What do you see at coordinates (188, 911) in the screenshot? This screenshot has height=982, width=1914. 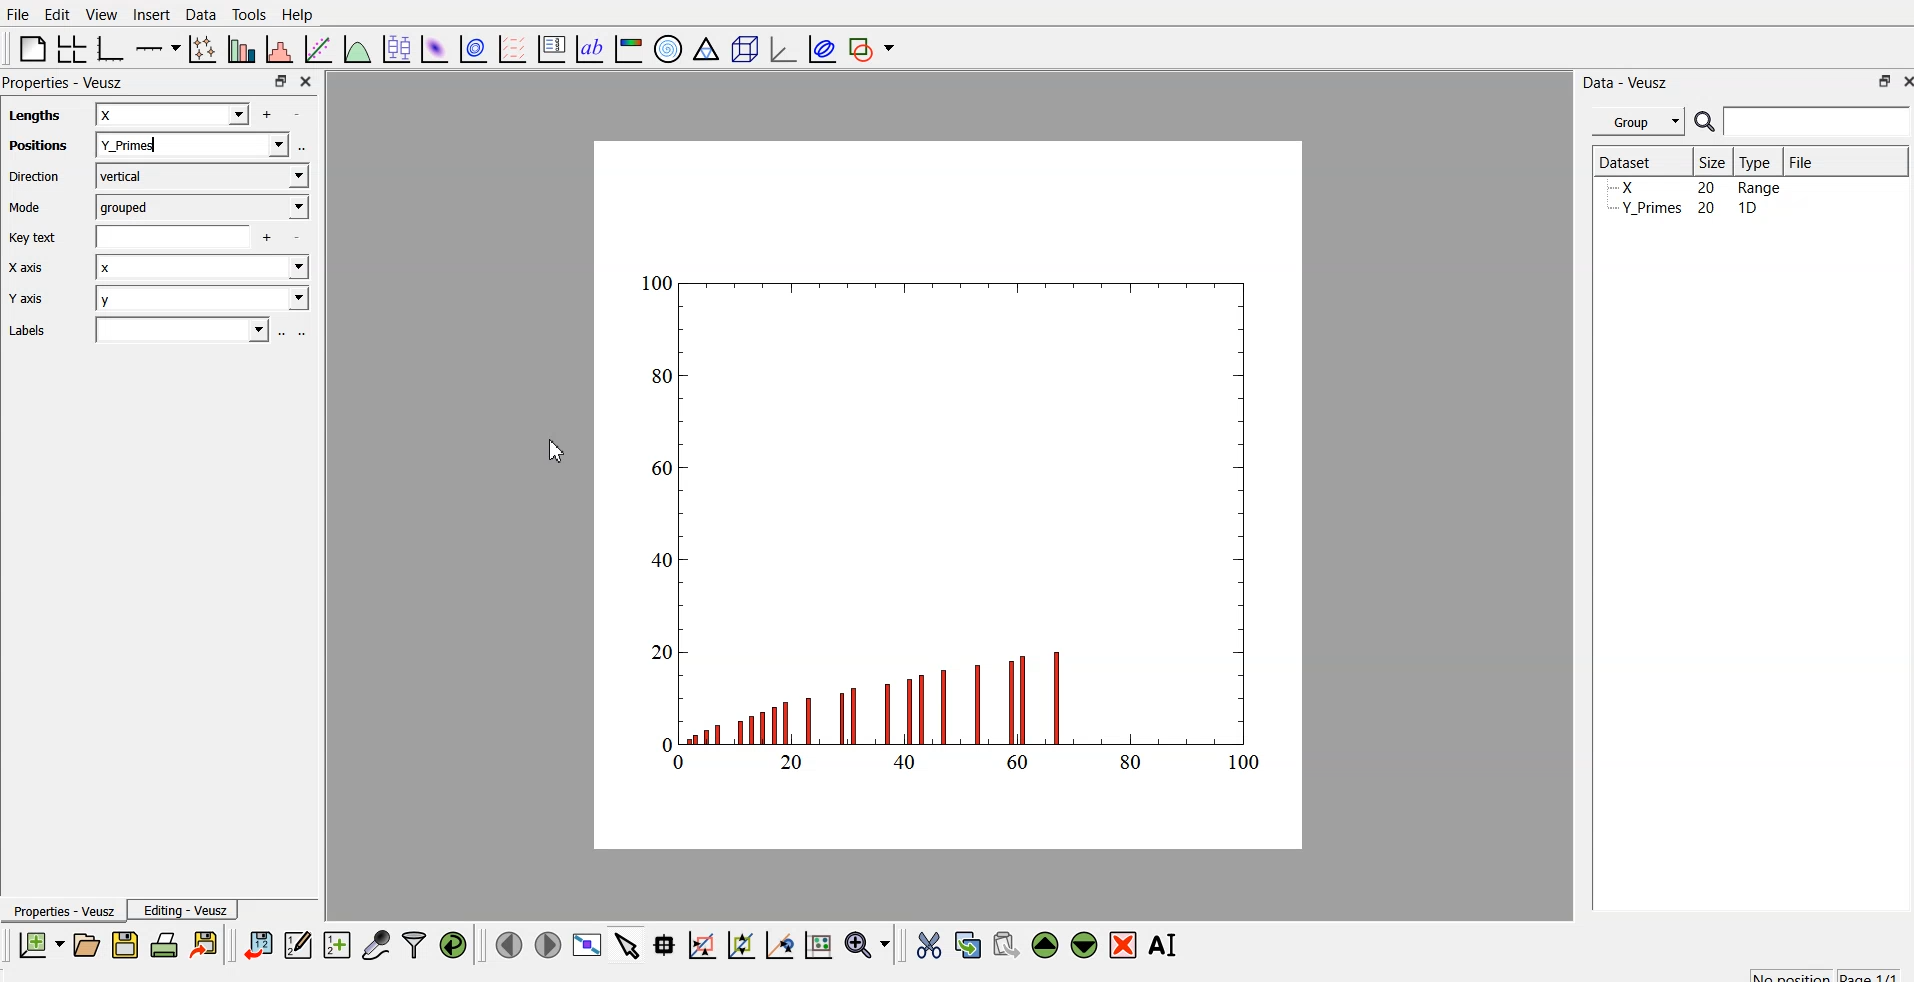 I see `Editing - Veusz` at bounding box center [188, 911].